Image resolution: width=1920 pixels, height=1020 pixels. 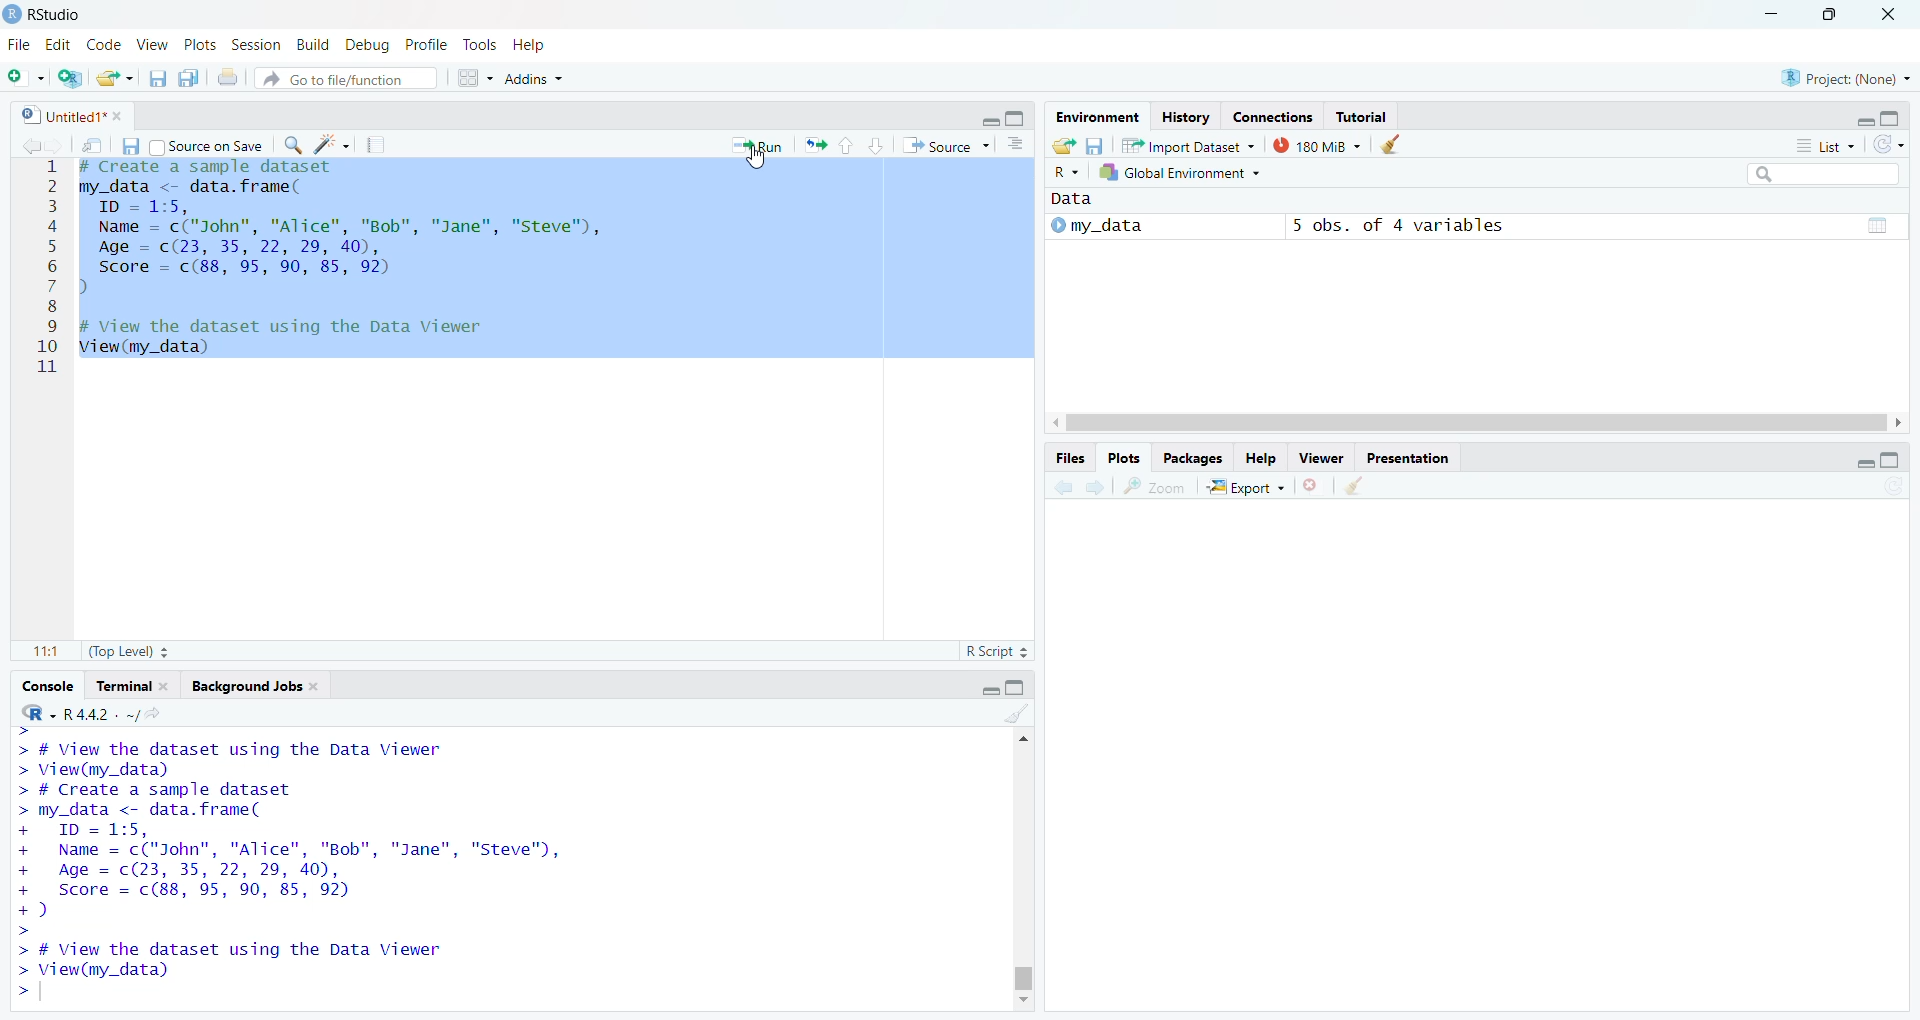 What do you see at coordinates (310, 864) in the screenshot?
I see `> # View the dataset using the Data Viewer
> View(my_data)

> # Create a sample dataset

> my_data <- data. frame(

+ ID = 1:5,

+ Name = c("John", "Alice", "Bob", "Jane", "Steve",
+ Age = c(23, 35, 22, 29, 40),

+ Score = c(88, 95, 90, 85, 92)

+)

>

> # View the dataset using the Data Viewer
> View(my_data)

>` at bounding box center [310, 864].